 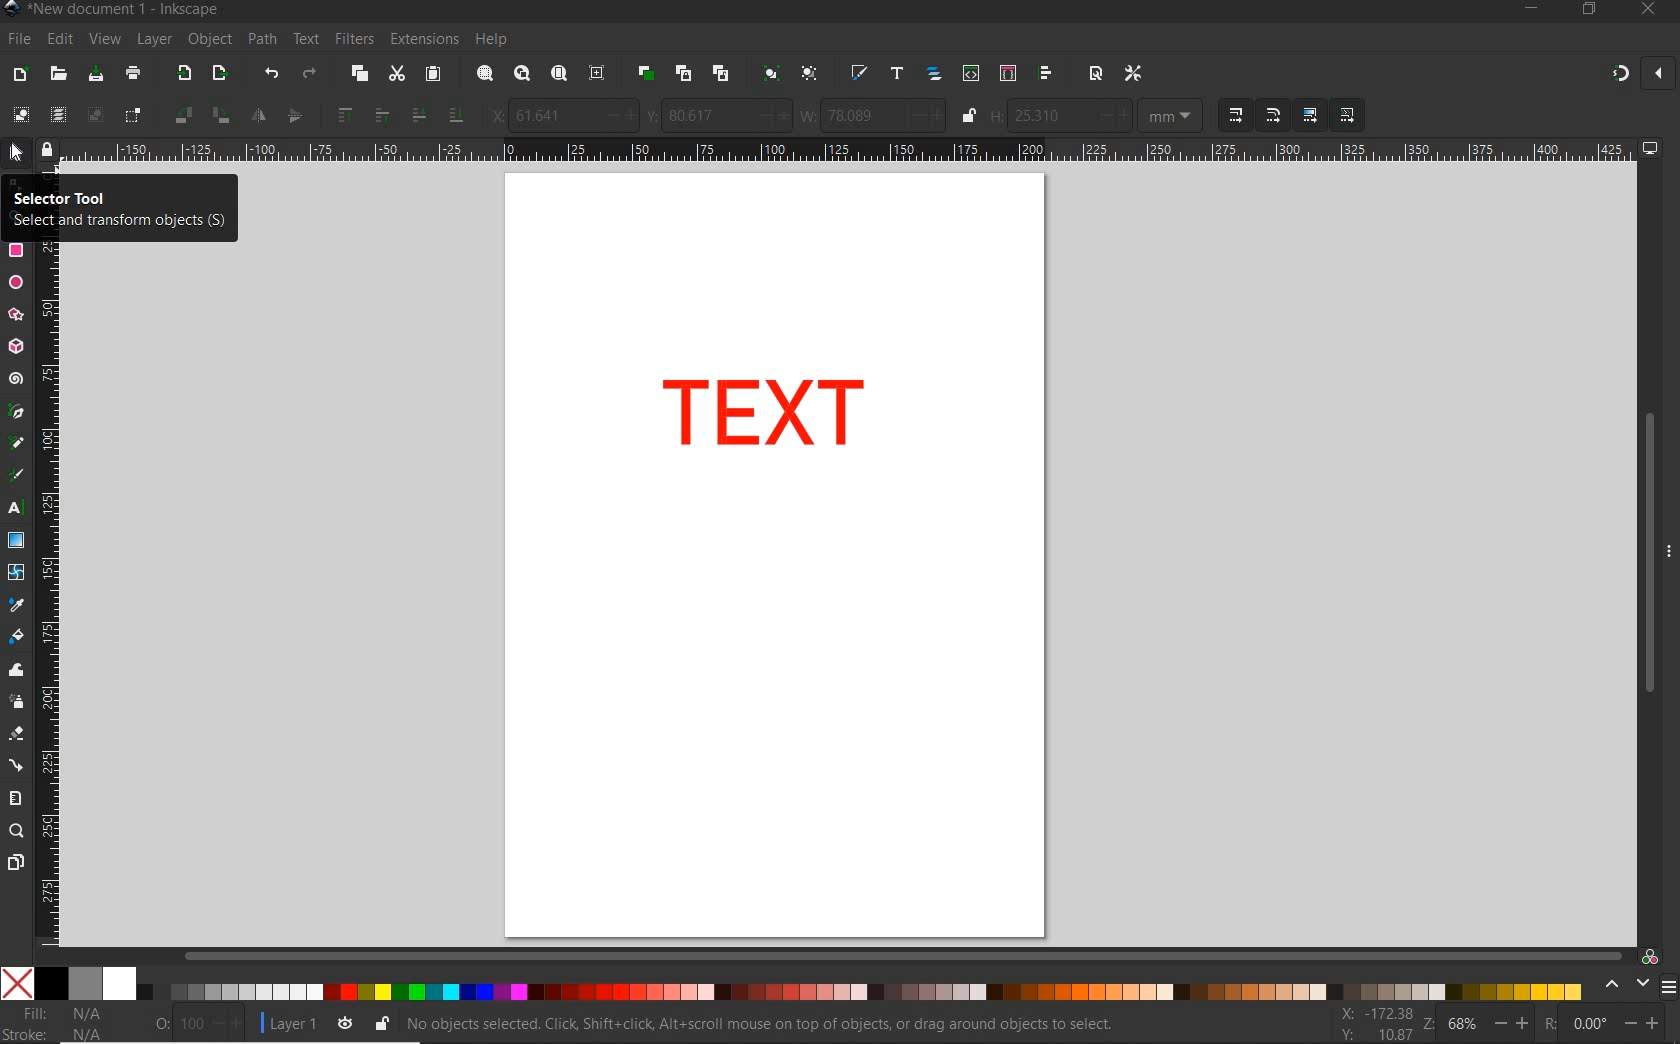 I want to click on 3d box tool, so click(x=18, y=345).